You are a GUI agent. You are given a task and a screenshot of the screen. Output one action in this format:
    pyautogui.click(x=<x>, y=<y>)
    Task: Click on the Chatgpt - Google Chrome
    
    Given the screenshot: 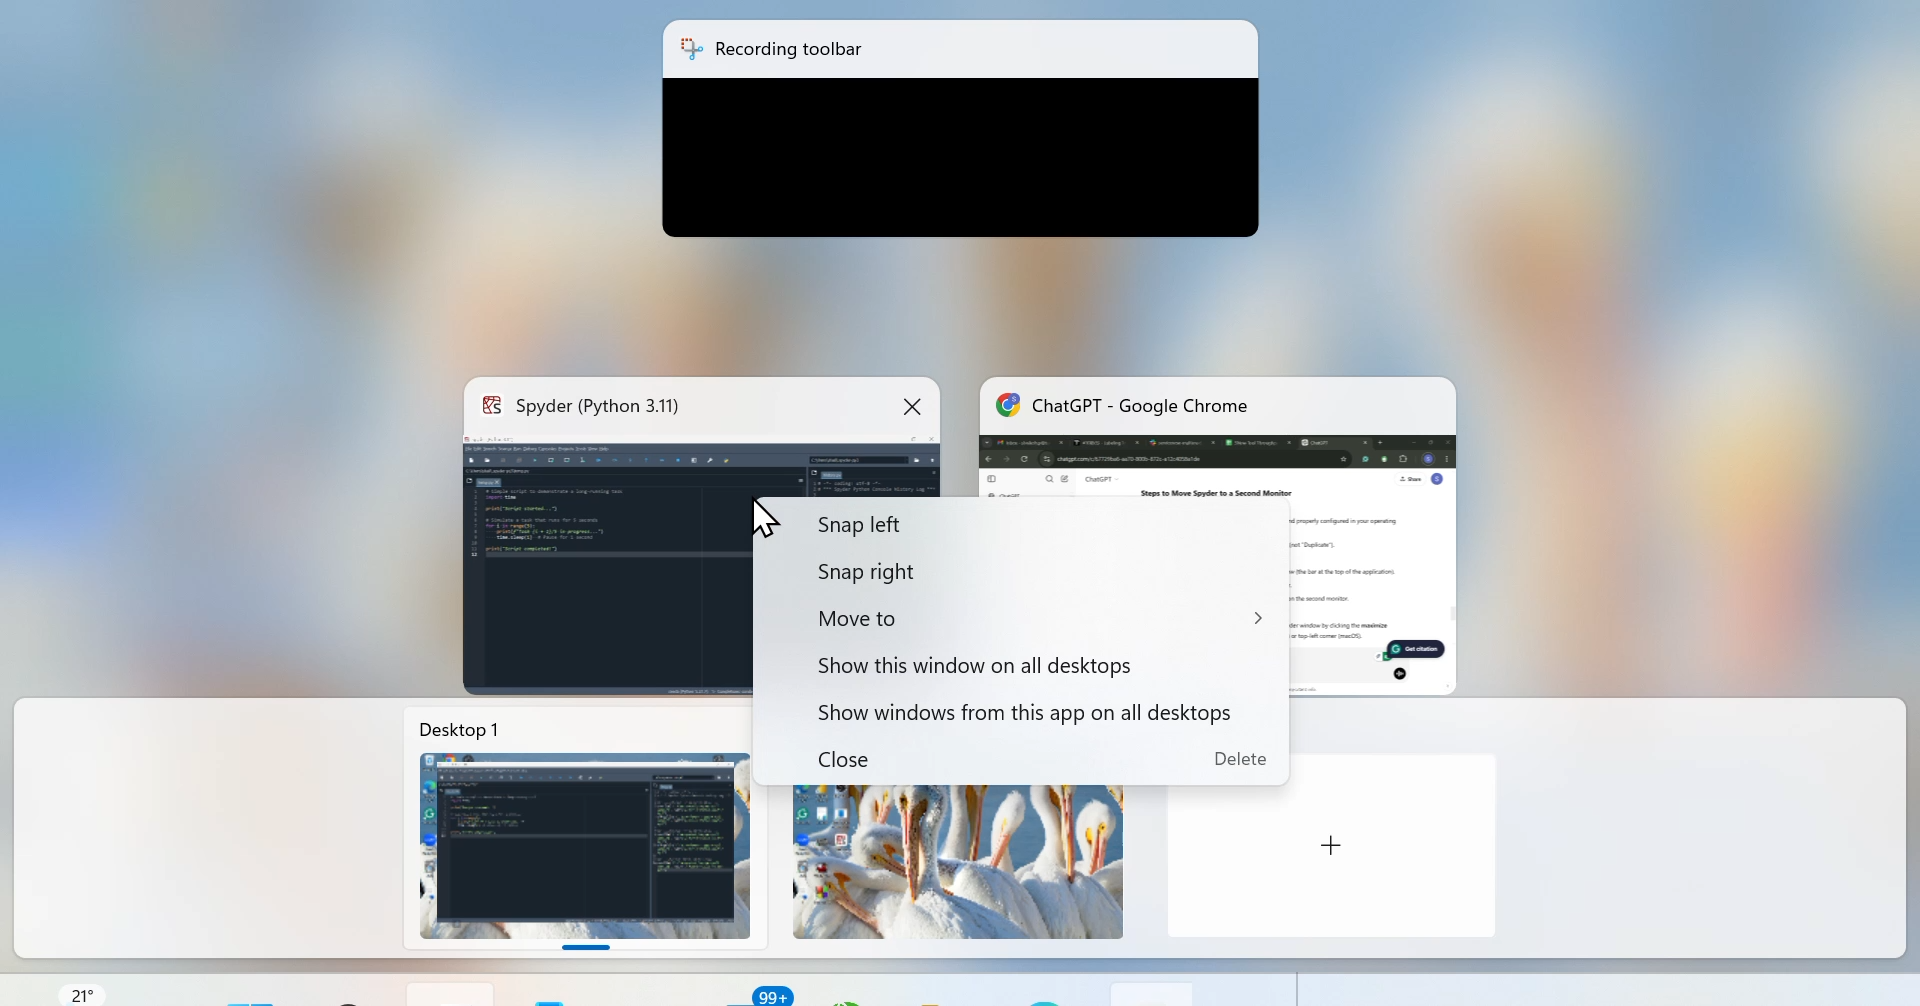 What is the action you would take?
    pyautogui.click(x=1221, y=426)
    